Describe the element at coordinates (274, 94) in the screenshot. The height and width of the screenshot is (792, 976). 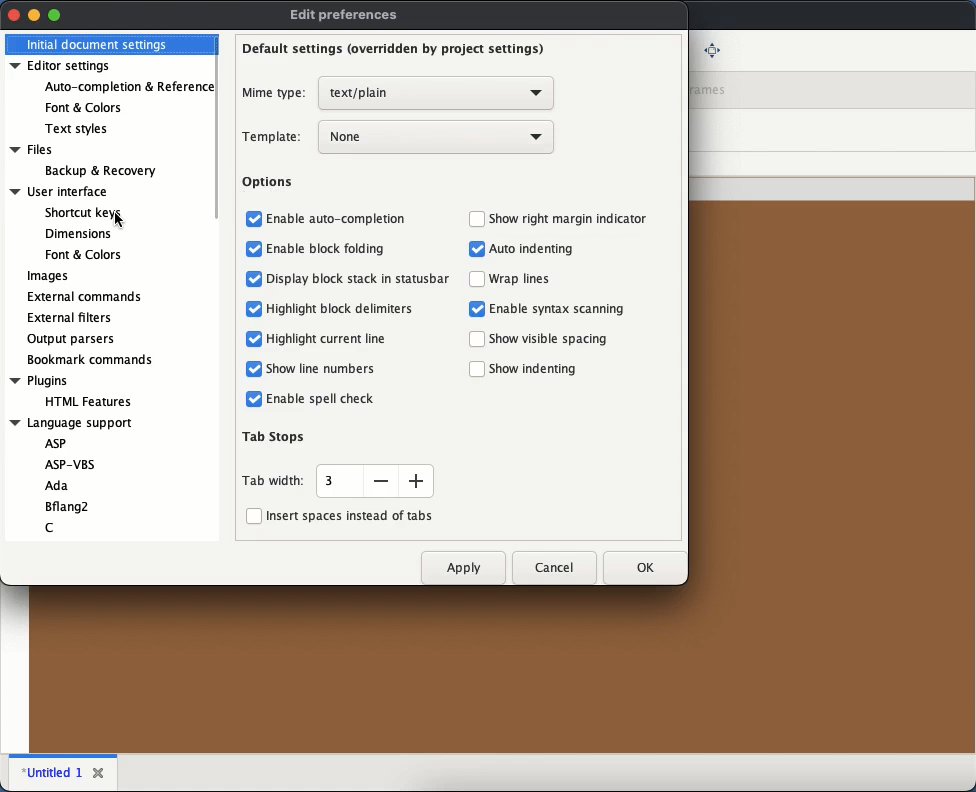
I see `mime type` at that location.